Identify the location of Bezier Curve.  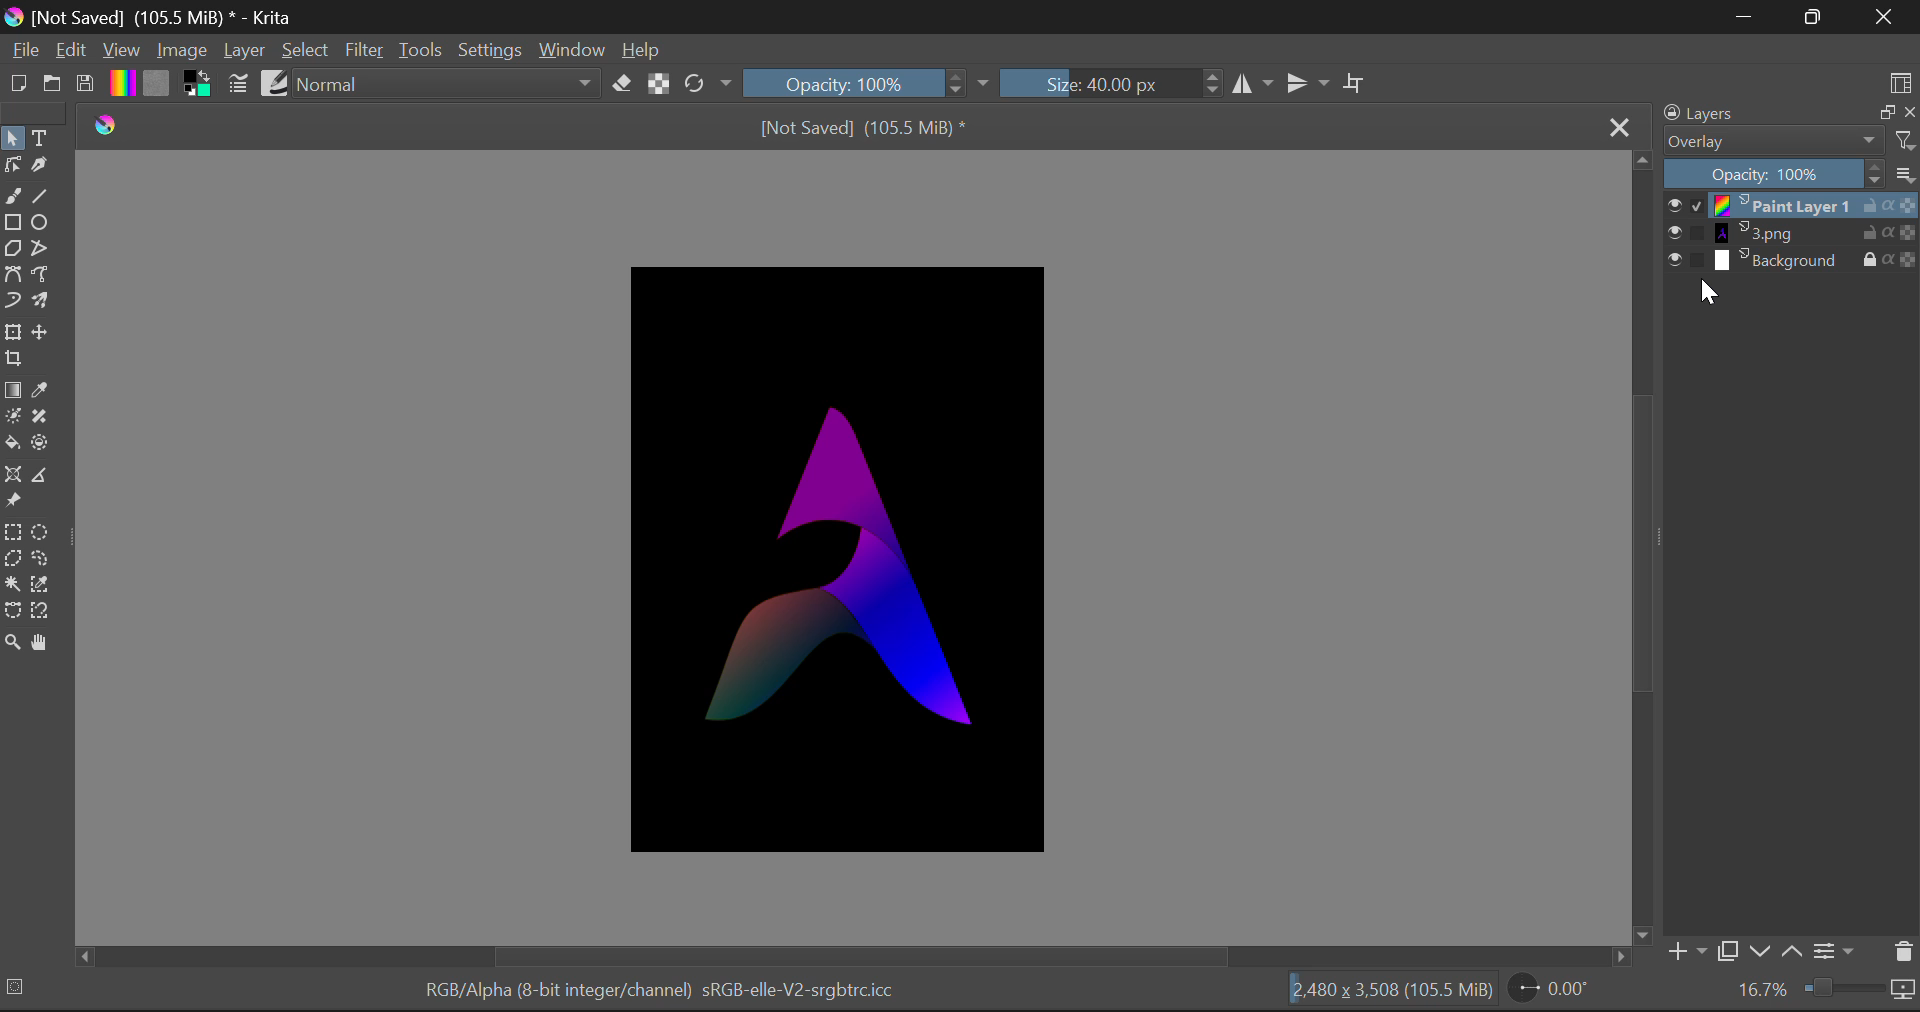
(13, 274).